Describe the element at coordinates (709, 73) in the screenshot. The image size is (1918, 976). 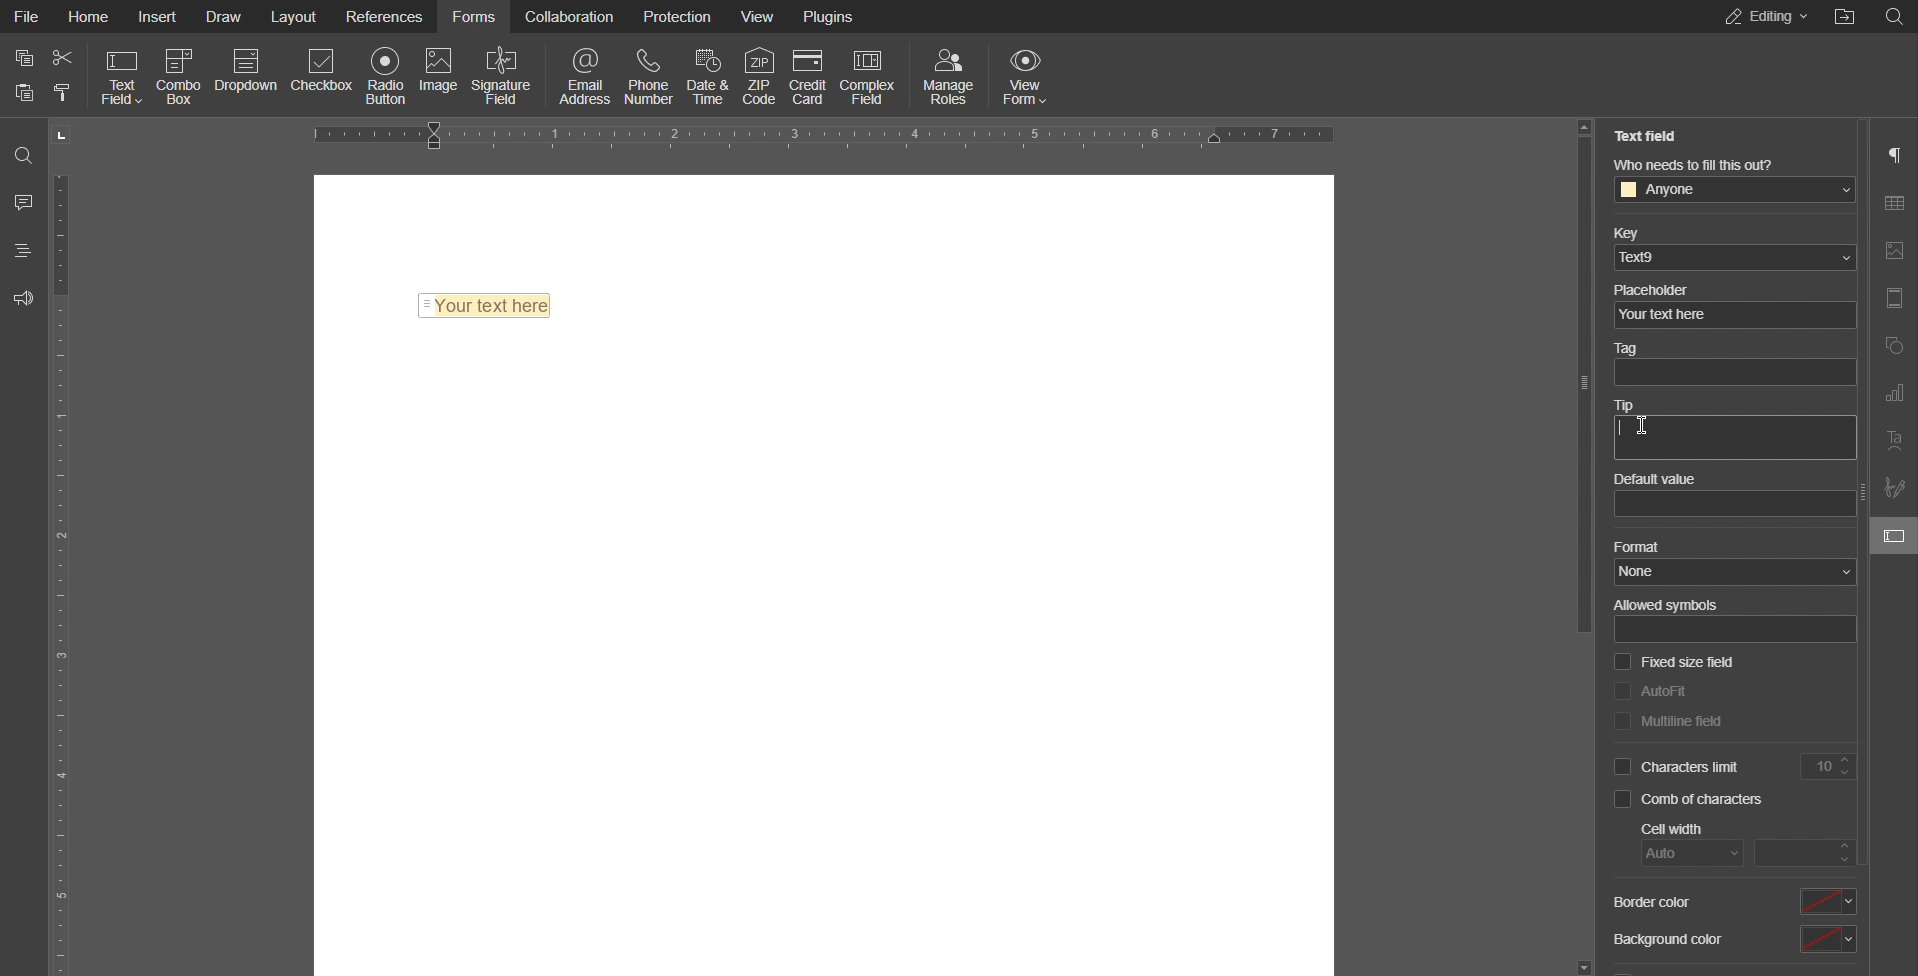
I see `Date & Time` at that location.